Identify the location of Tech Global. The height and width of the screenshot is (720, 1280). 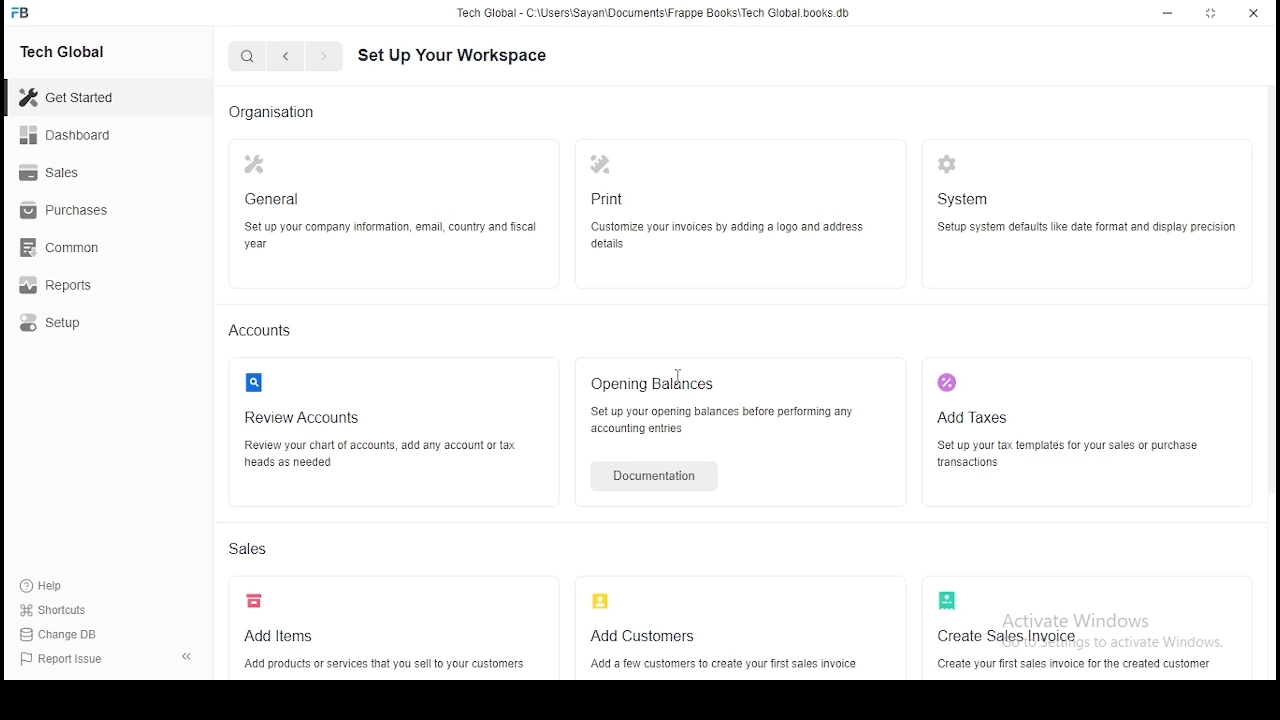
(85, 50).